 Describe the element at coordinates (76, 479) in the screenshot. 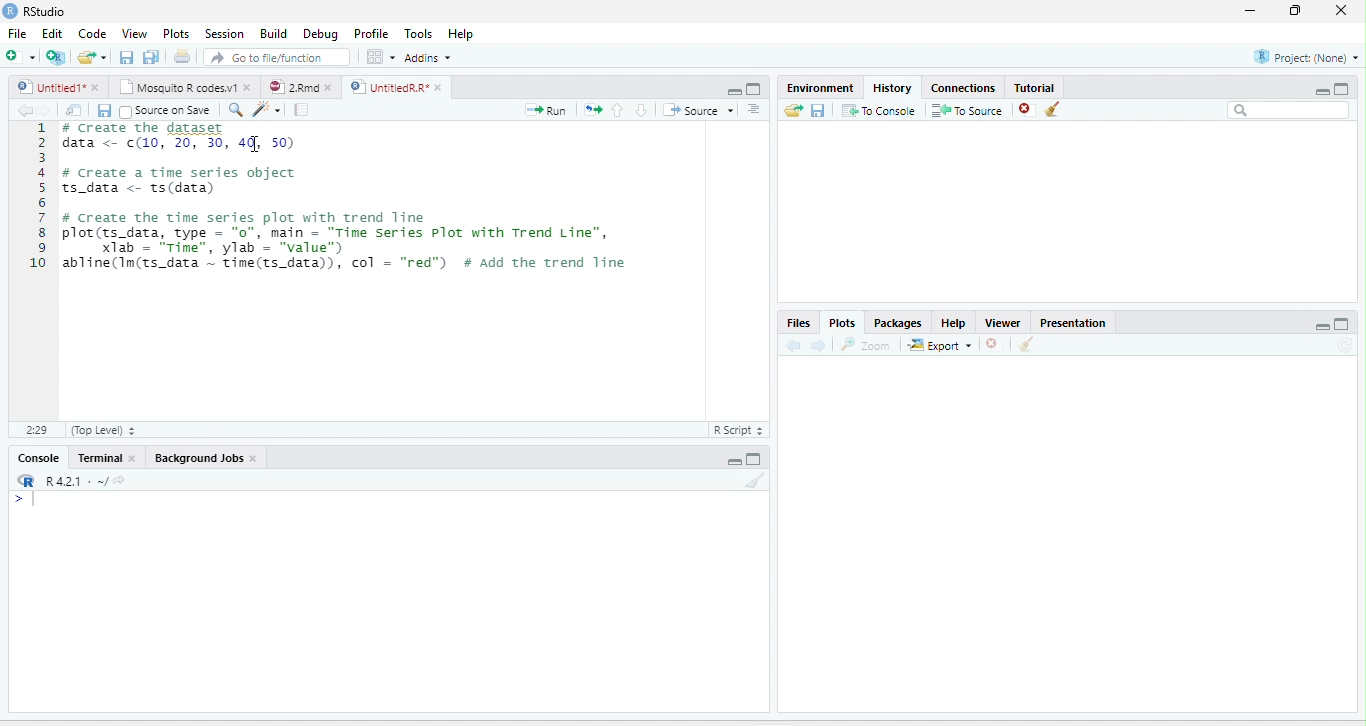

I see `R 4.2.1 . ~/` at that location.